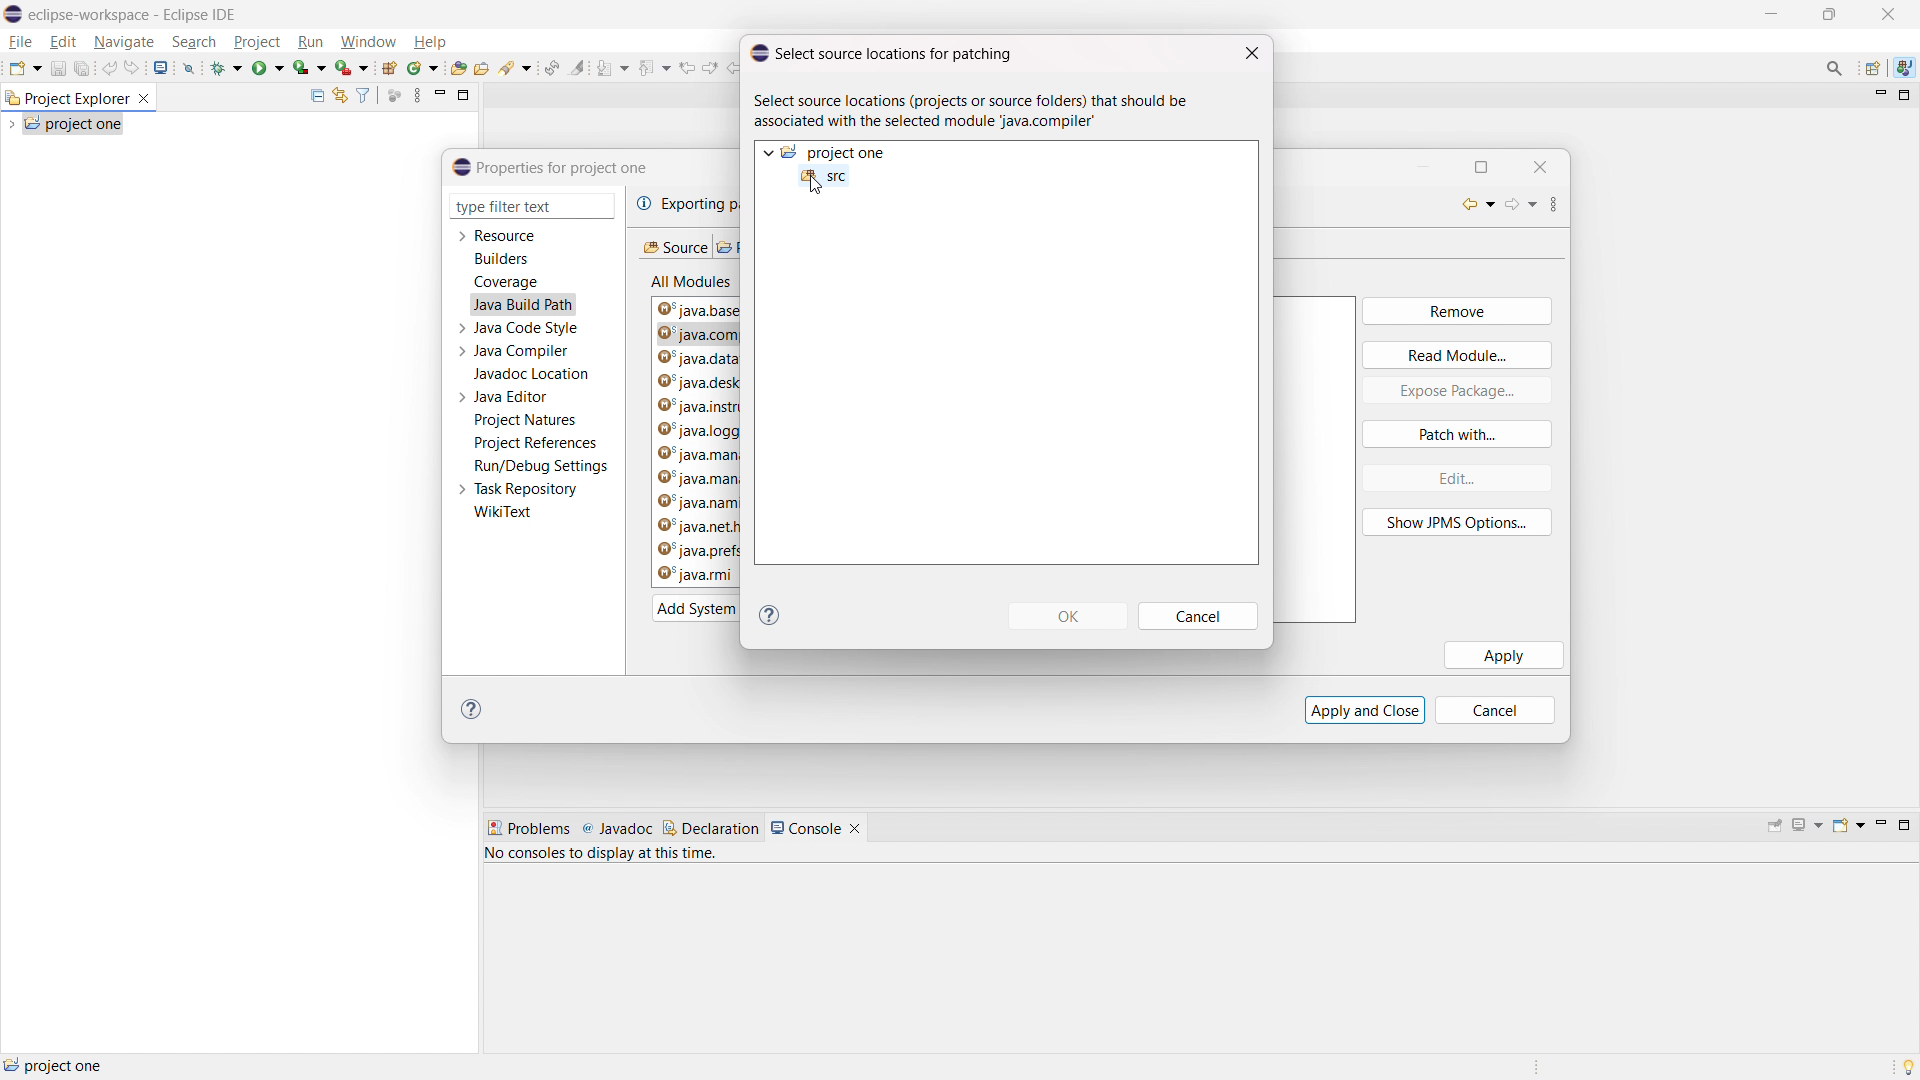  I want to click on coverage, so click(506, 282).